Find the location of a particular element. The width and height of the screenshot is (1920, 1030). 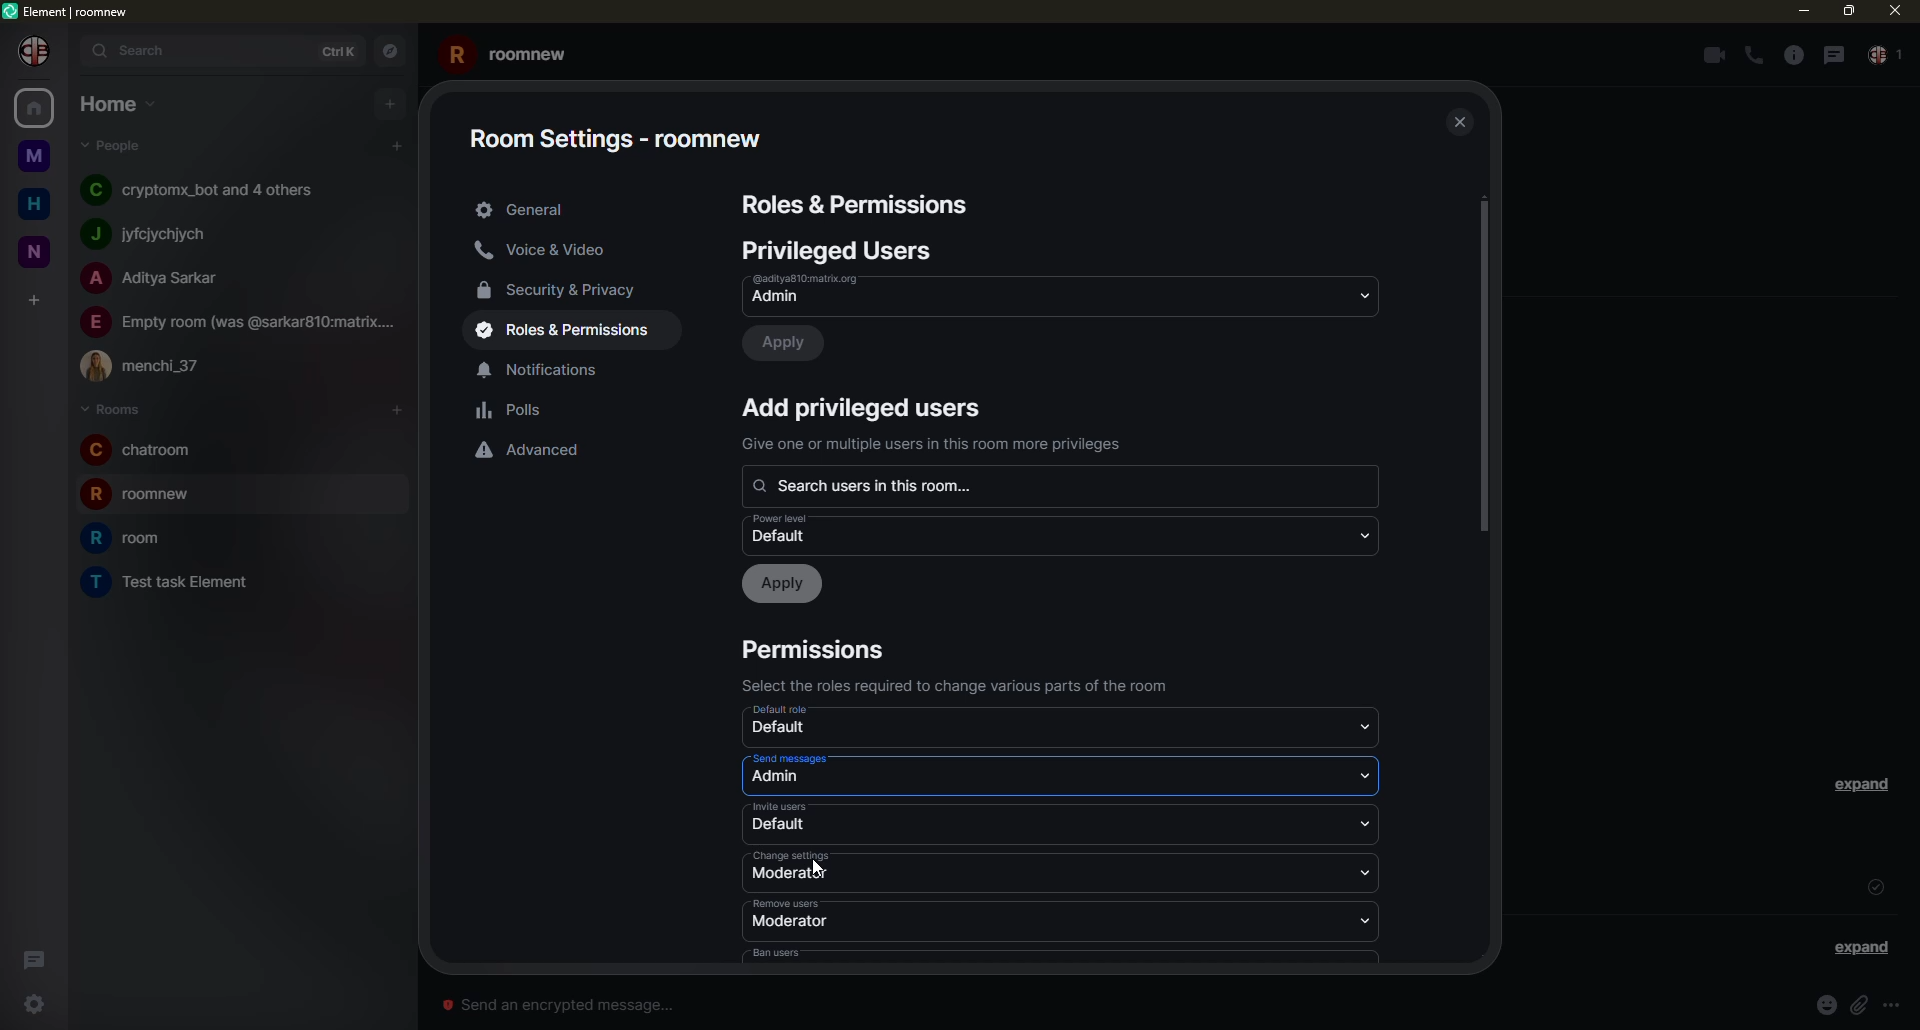

video is located at coordinates (1710, 55).